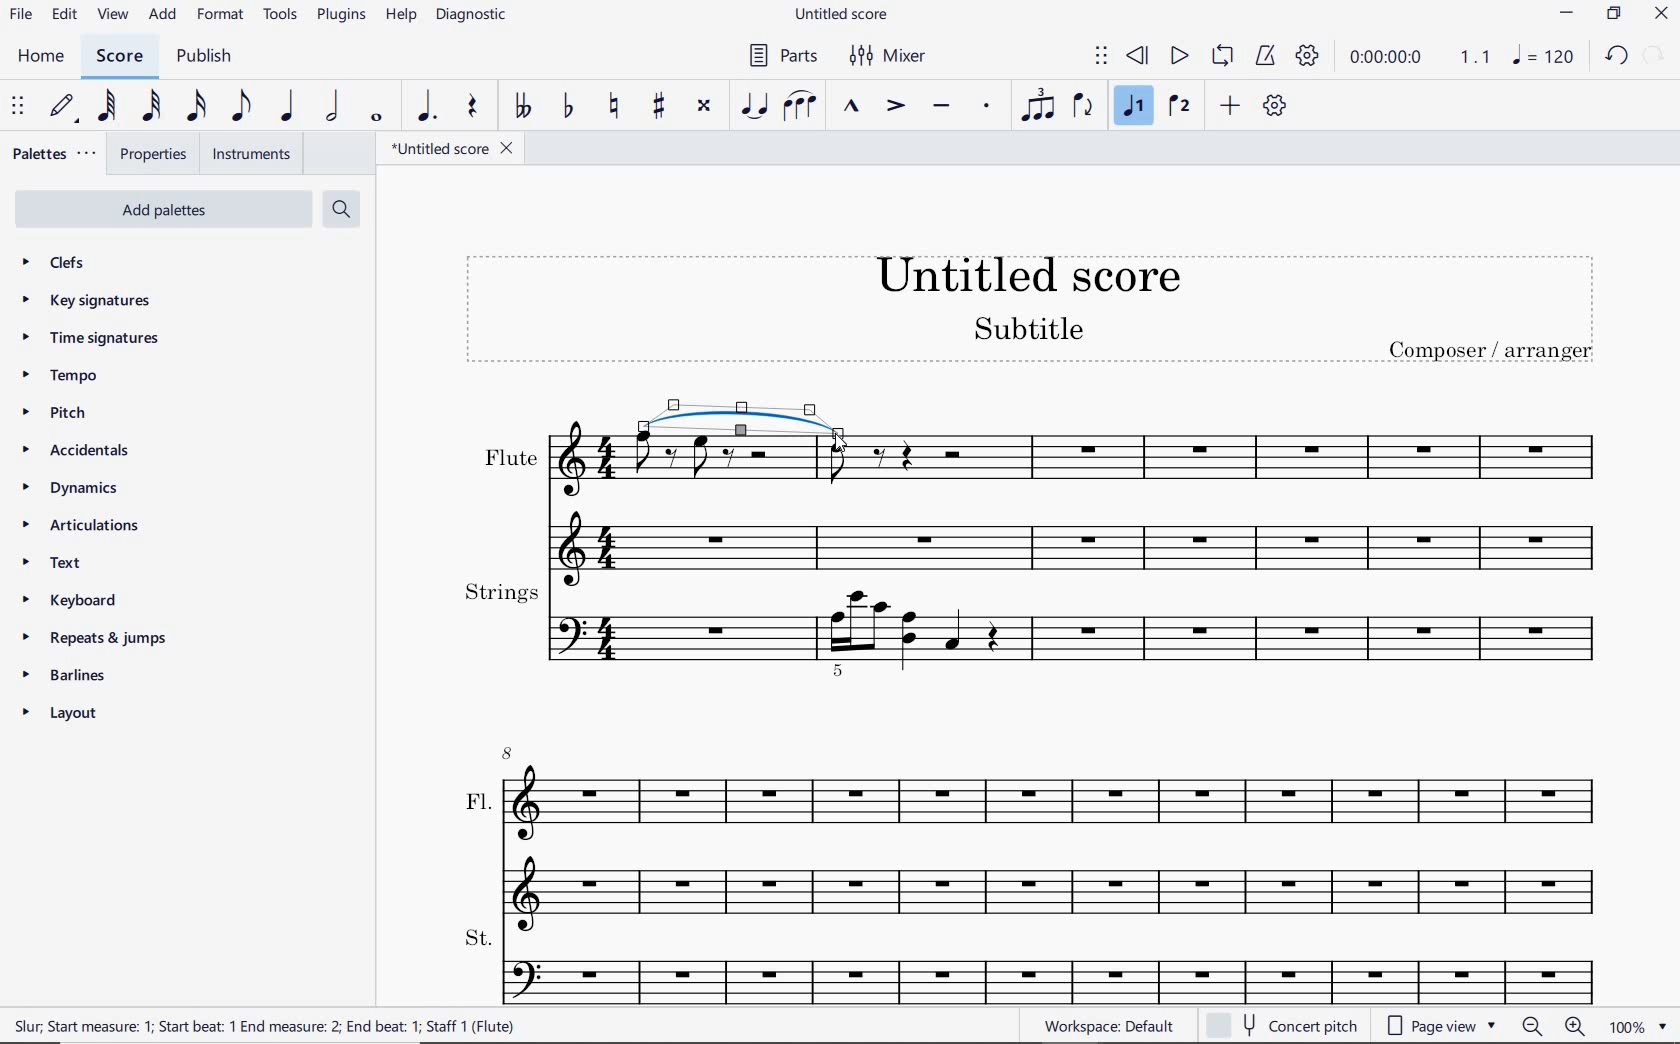  Describe the element at coordinates (292, 106) in the screenshot. I see `QUARTER NOTE` at that location.